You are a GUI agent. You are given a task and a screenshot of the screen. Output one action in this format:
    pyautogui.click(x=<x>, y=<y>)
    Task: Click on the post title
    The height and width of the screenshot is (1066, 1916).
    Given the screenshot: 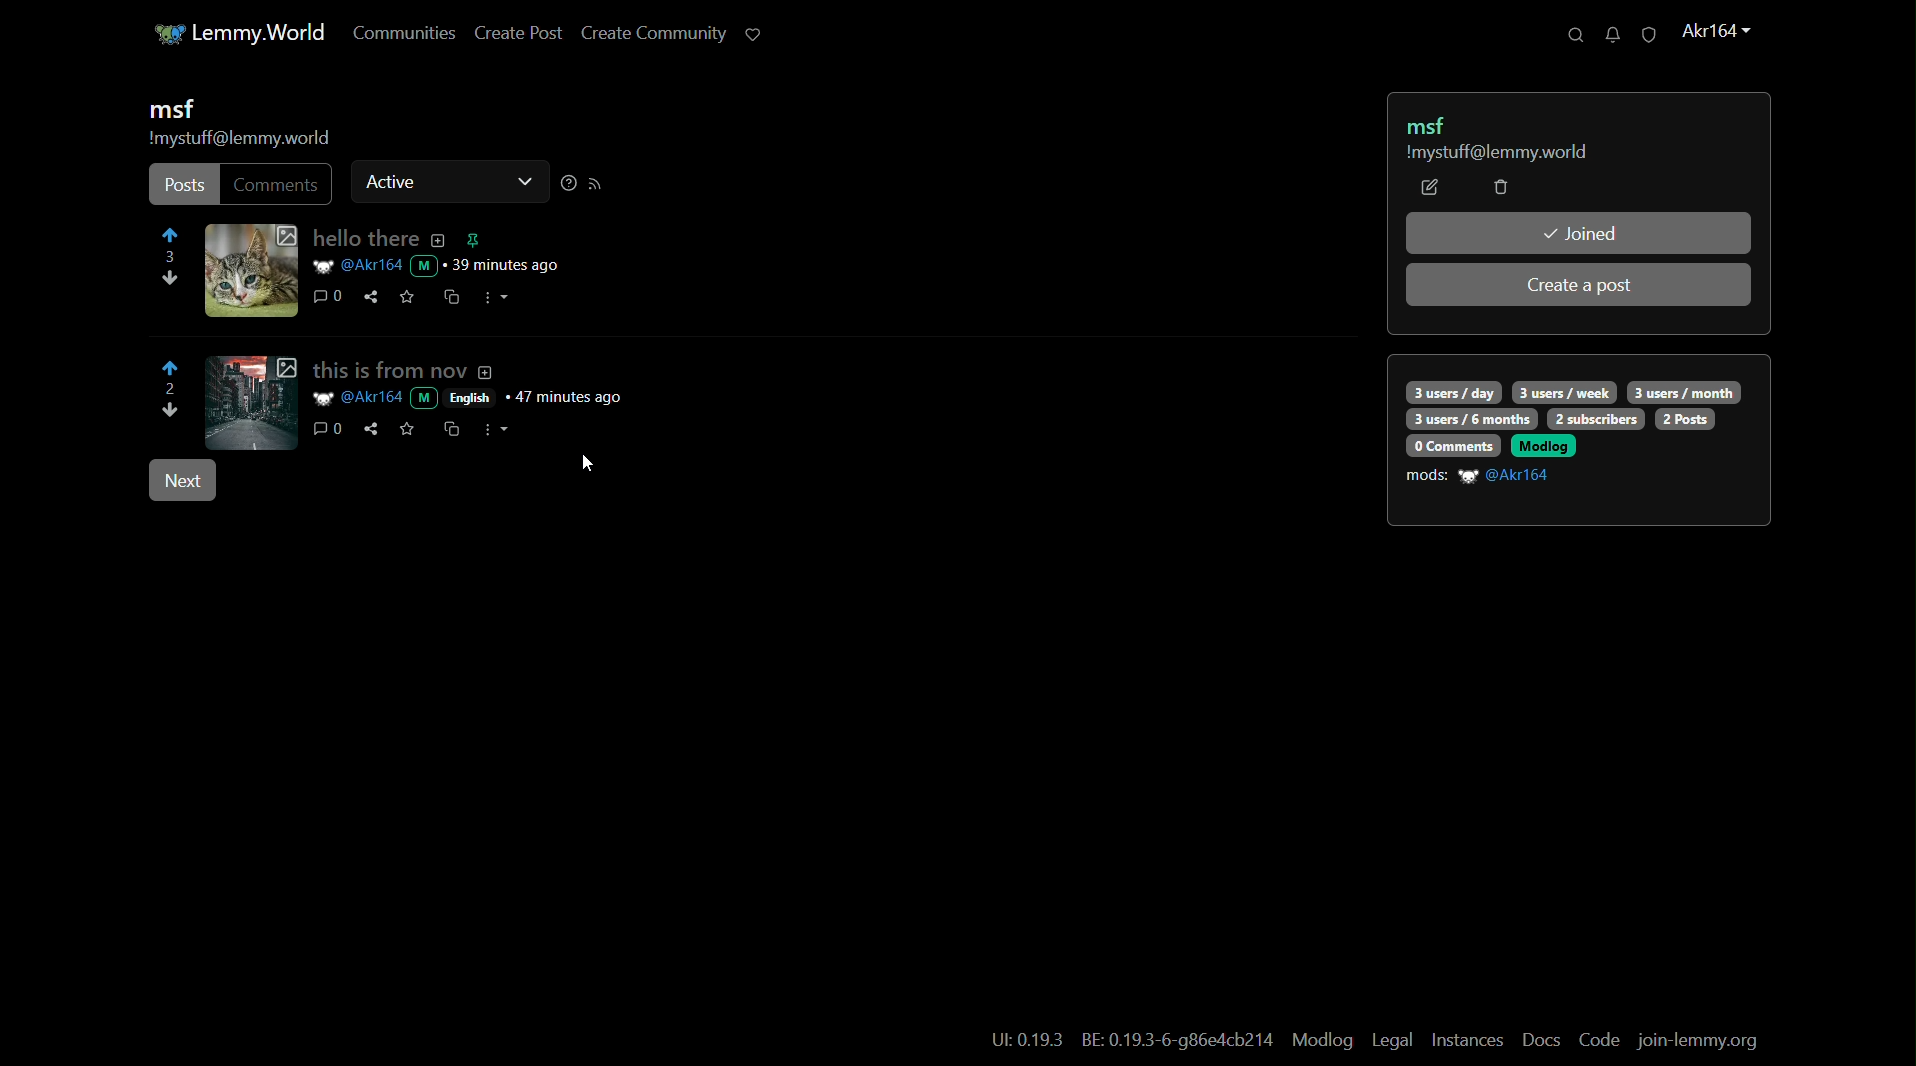 What is the action you would take?
    pyautogui.click(x=374, y=240)
    